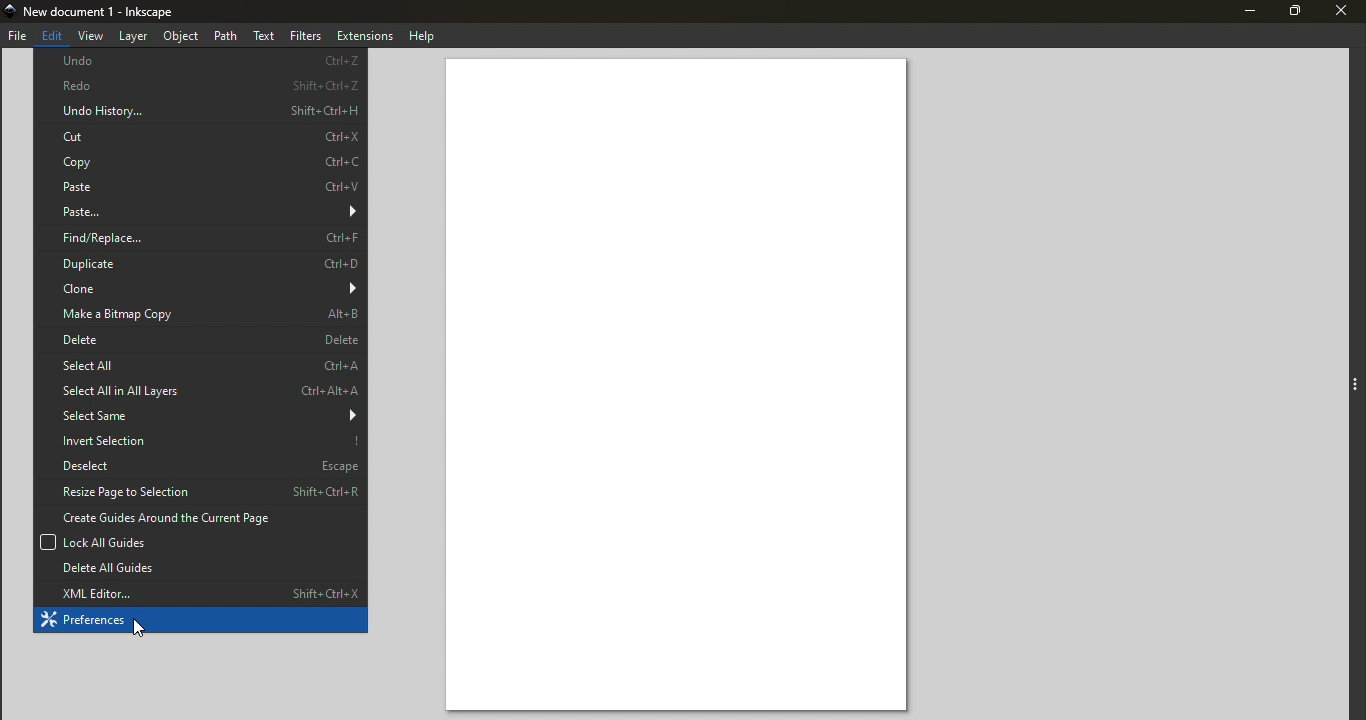 Image resolution: width=1366 pixels, height=720 pixels. What do you see at coordinates (202, 441) in the screenshot?
I see `Invert selection` at bounding box center [202, 441].